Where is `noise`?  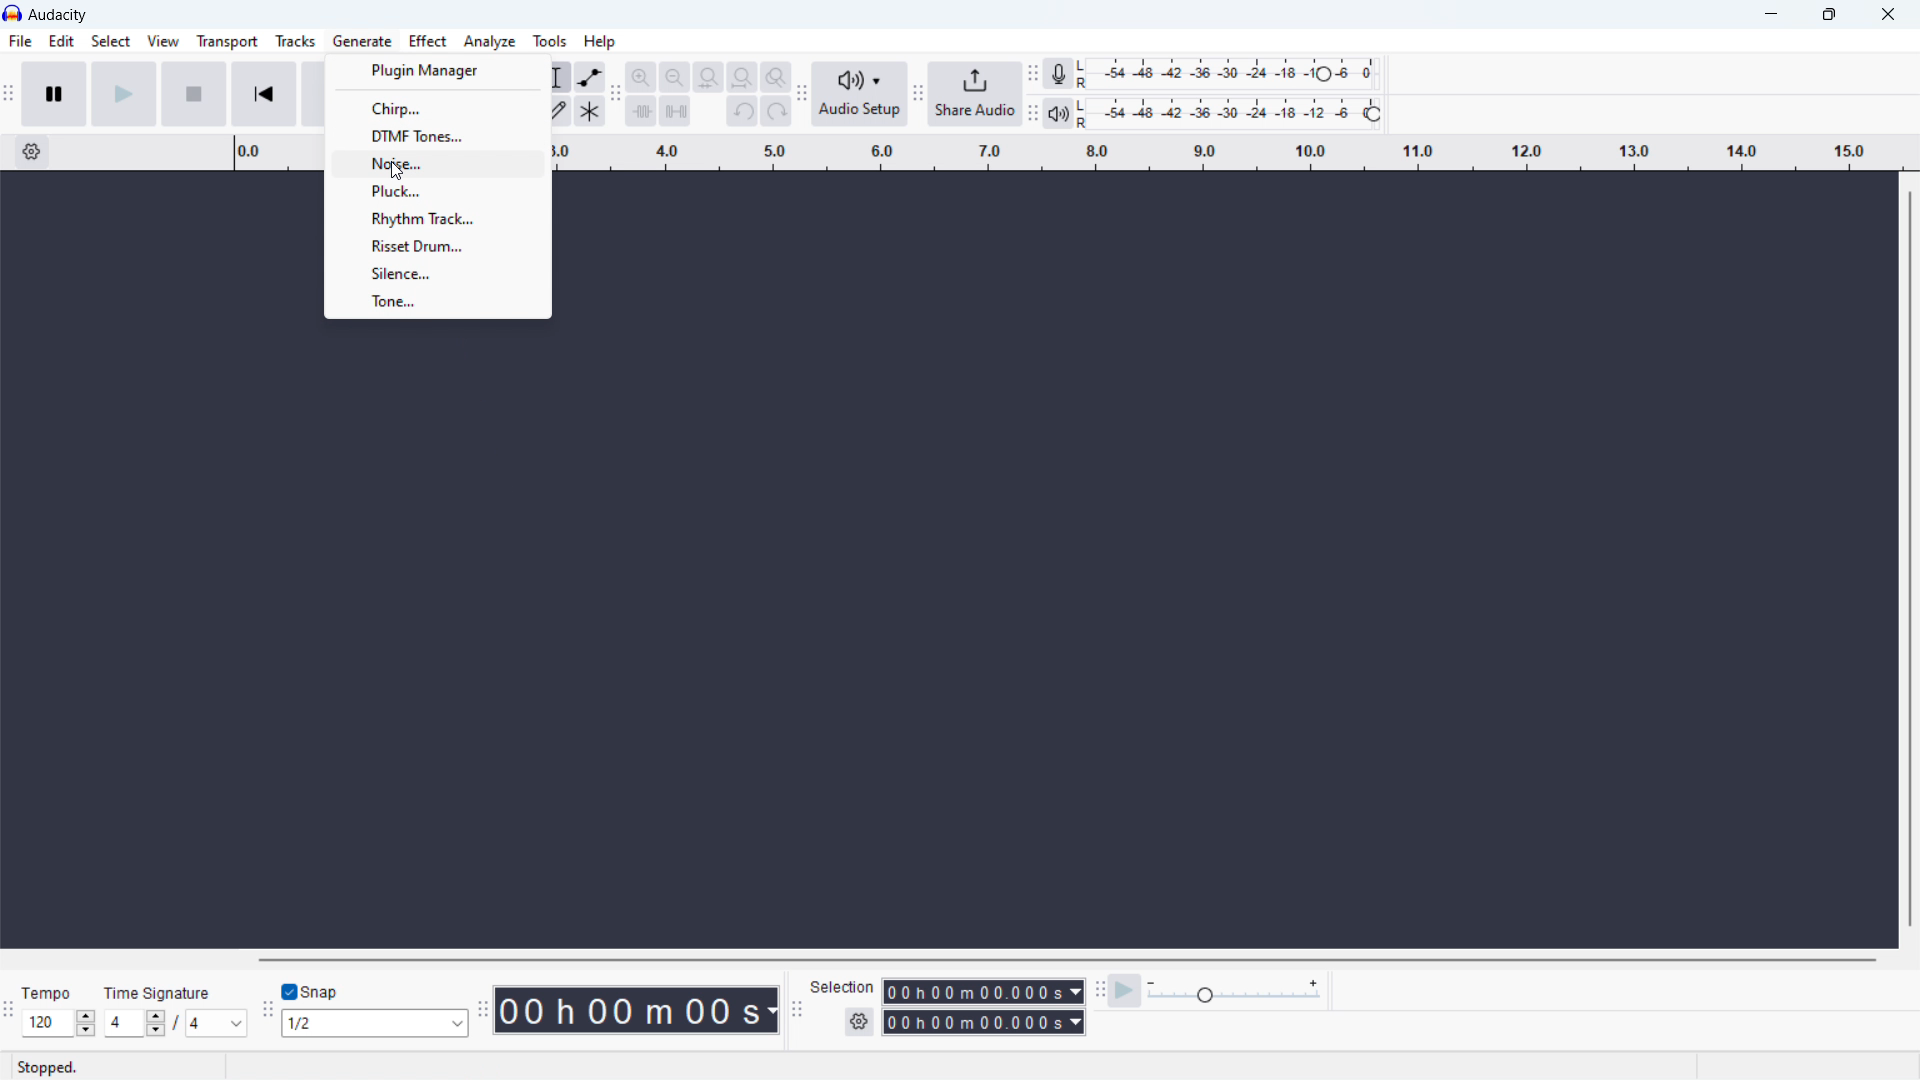 noise is located at coordinates (437, 159).